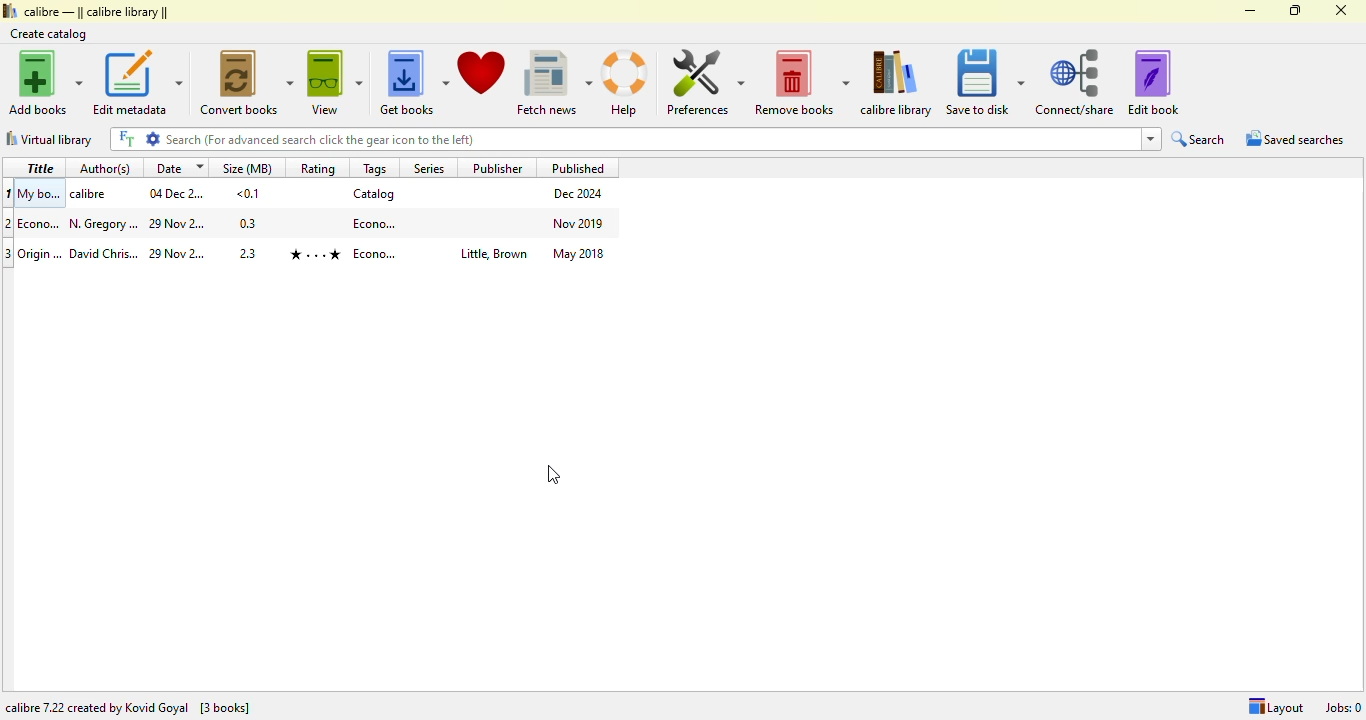 The image size is (1366, 720). What do you see at coordinates (9, 11) in the screenshot?
I see `logo` at bounding box center [9, 11].